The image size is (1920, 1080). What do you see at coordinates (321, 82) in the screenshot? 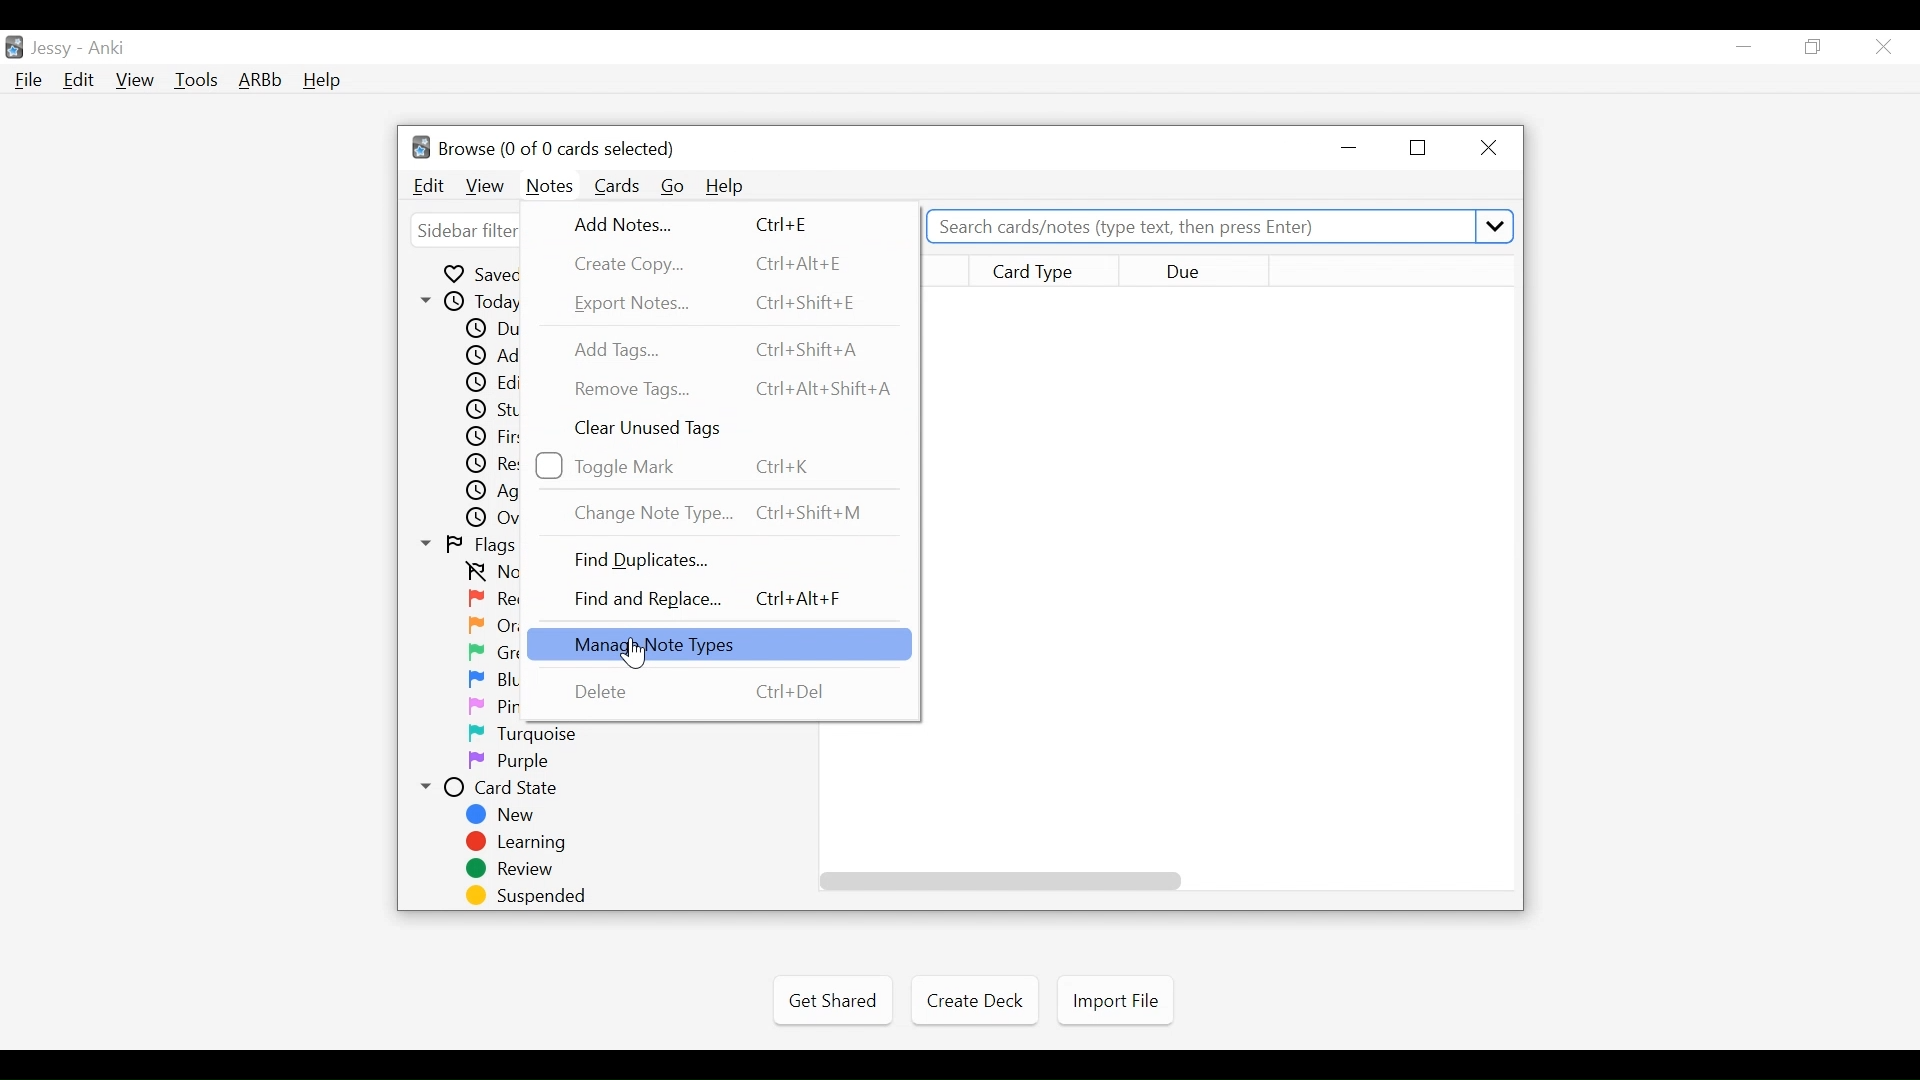
I see `Help` at bounding box center [321, 82].